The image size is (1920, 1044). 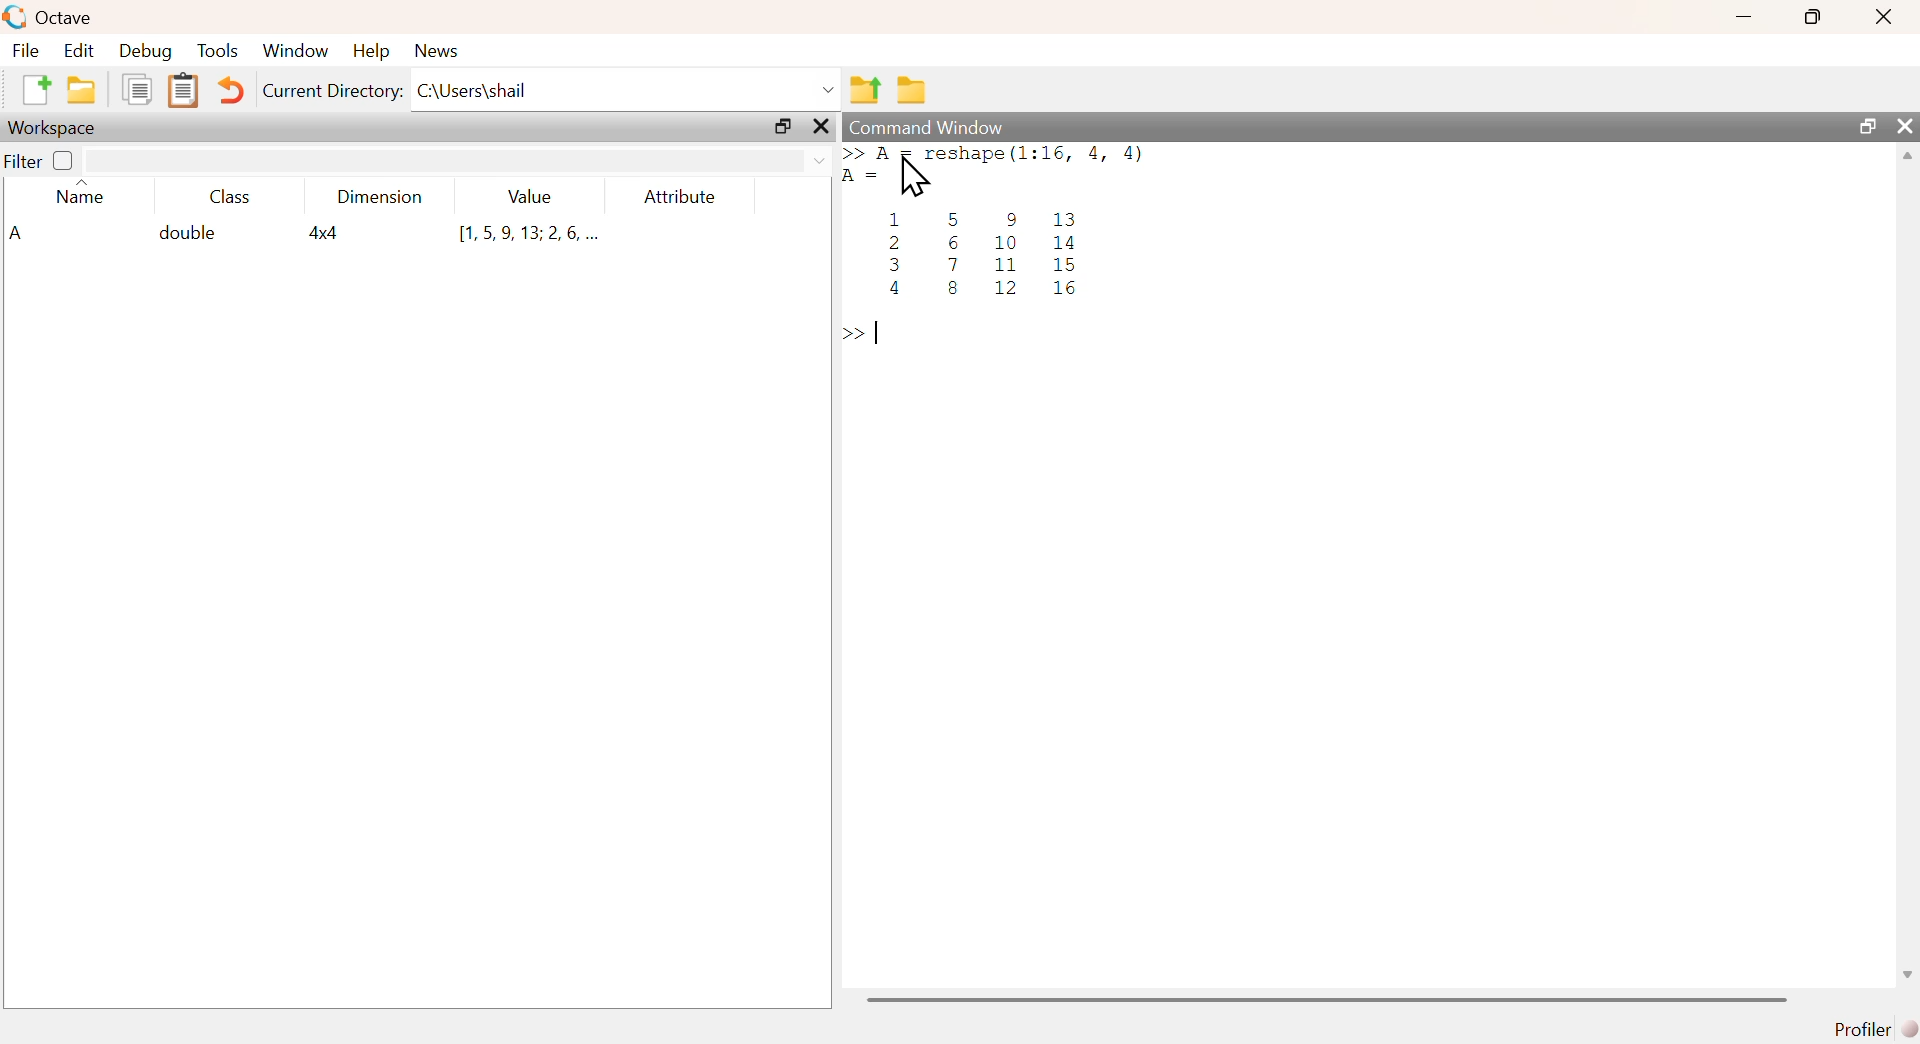 I want to click on minimize, so click(x=1741, y=19).